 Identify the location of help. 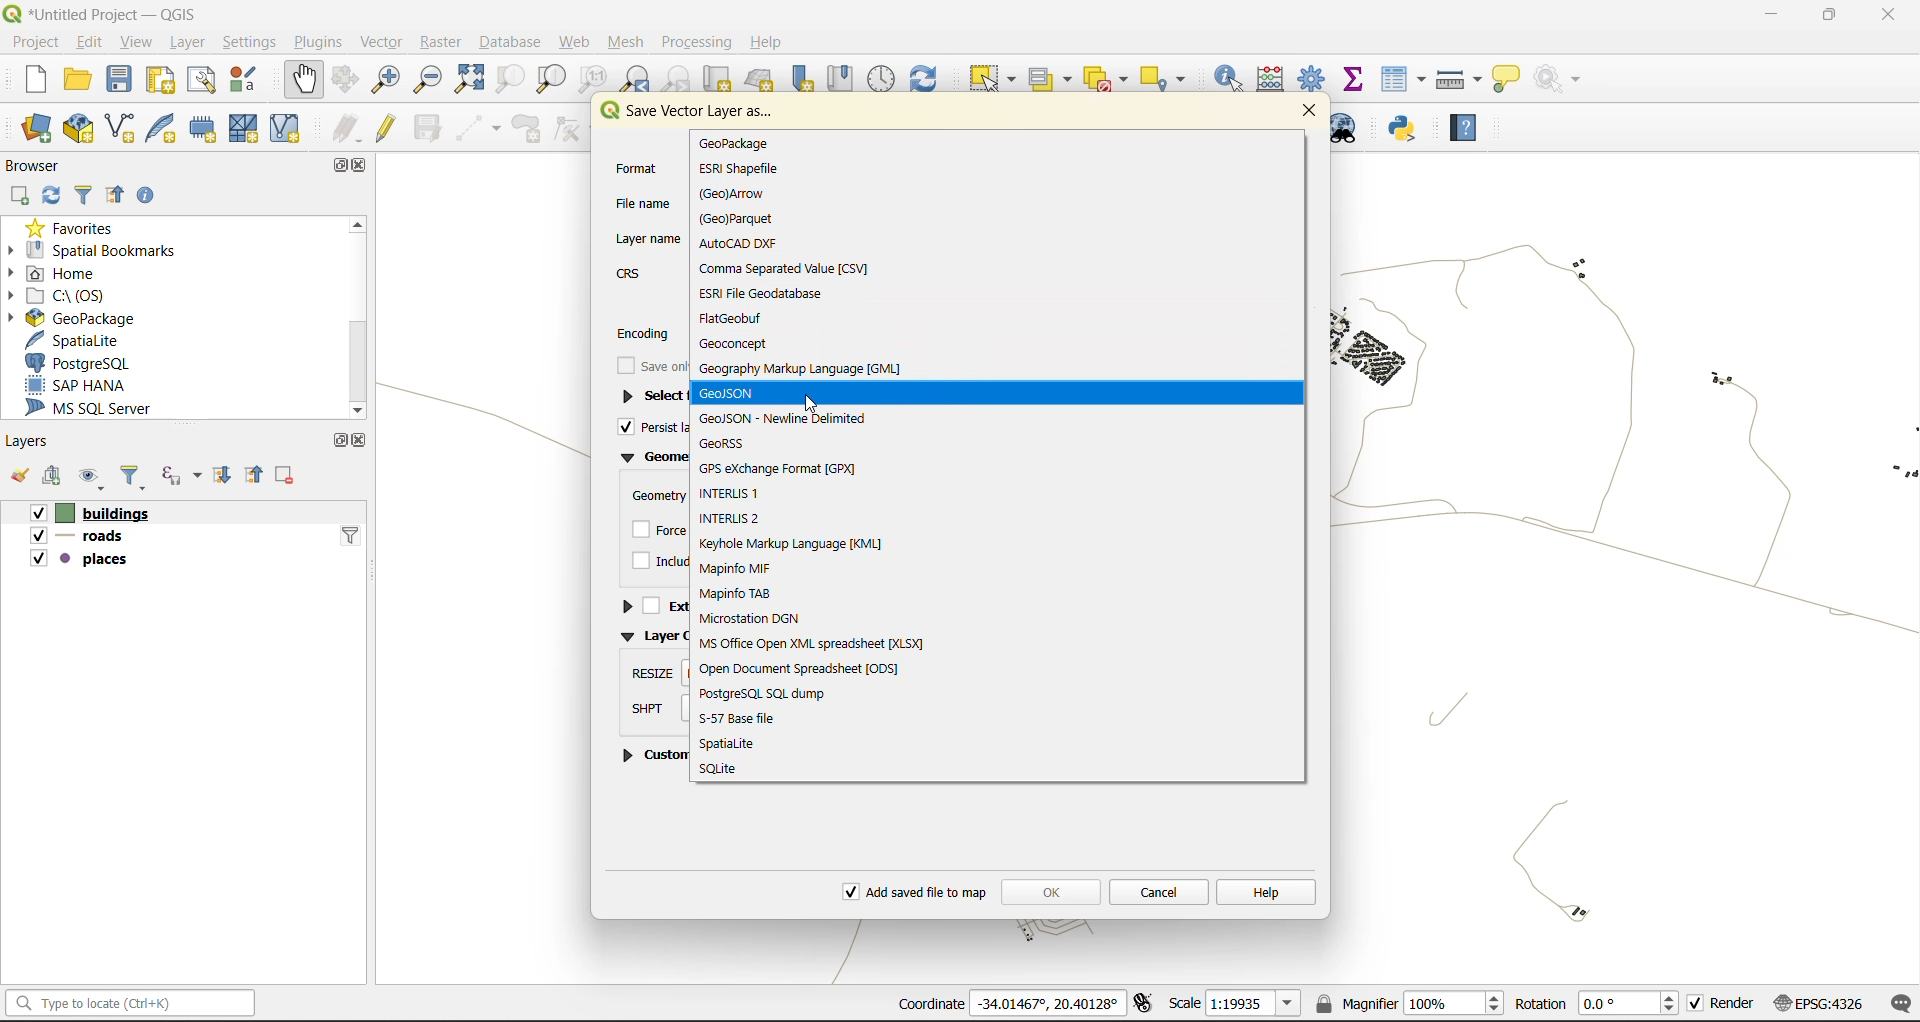
(1465, 128).